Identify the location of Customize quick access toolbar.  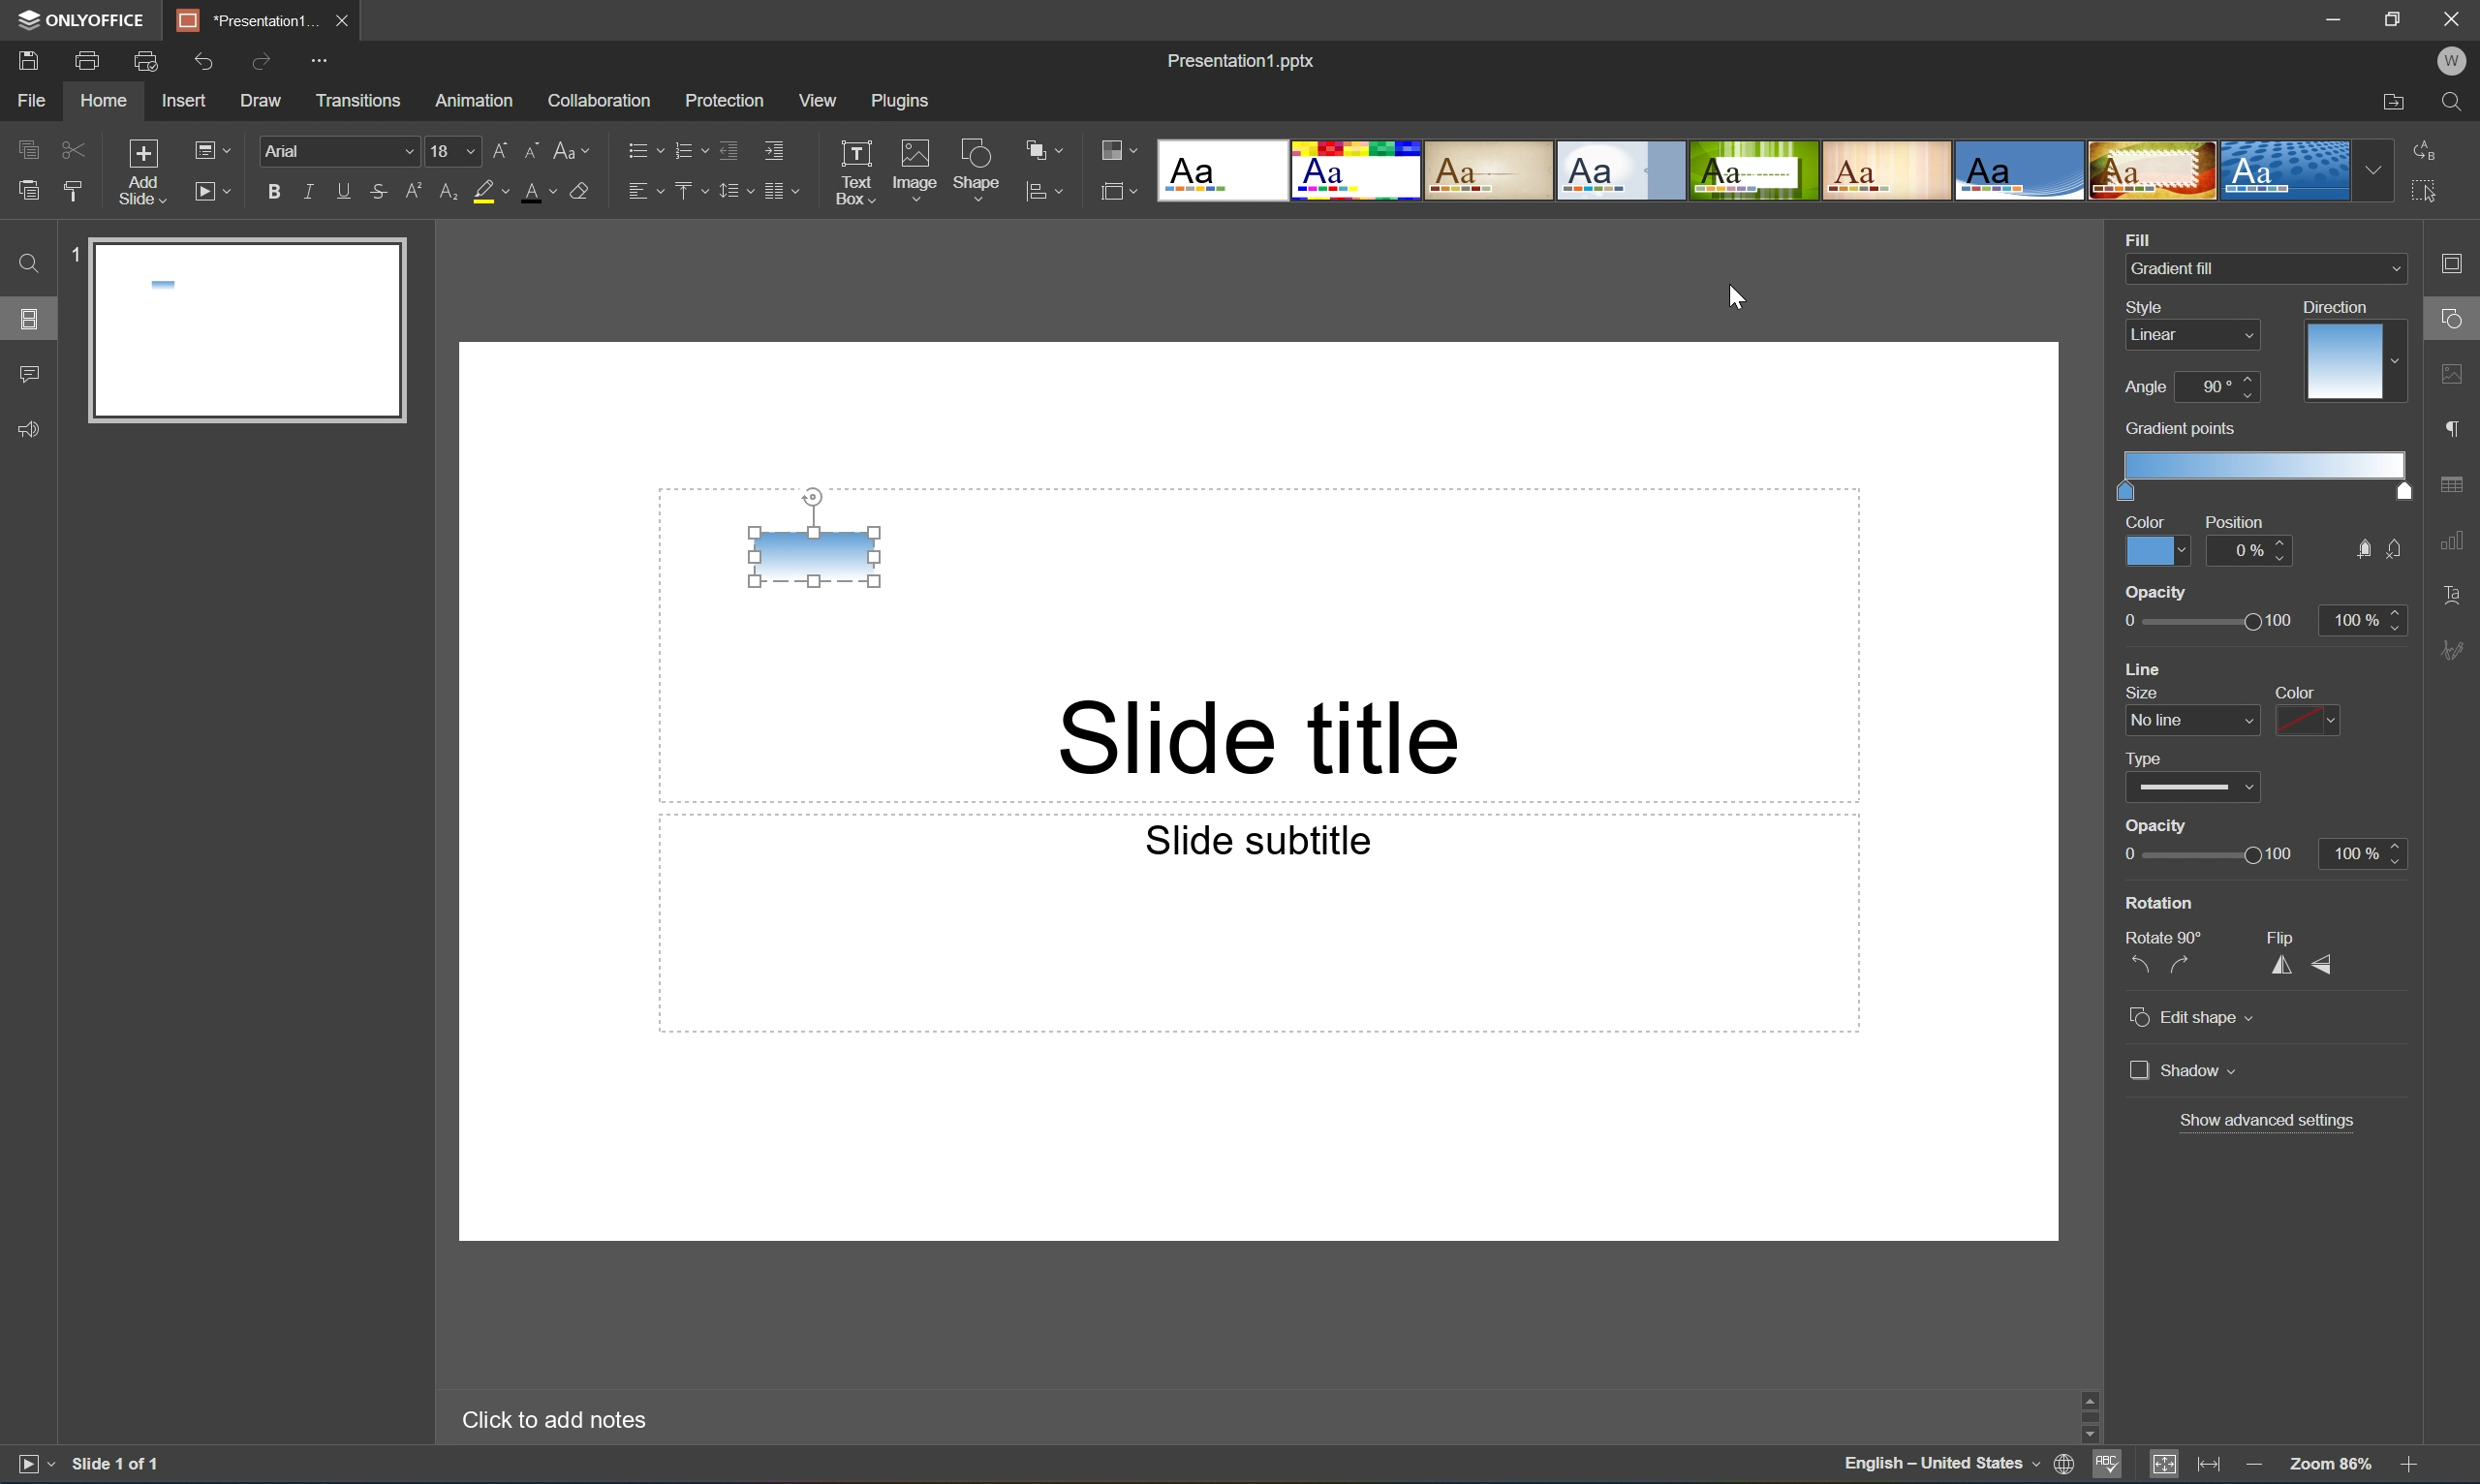
(326, 58).